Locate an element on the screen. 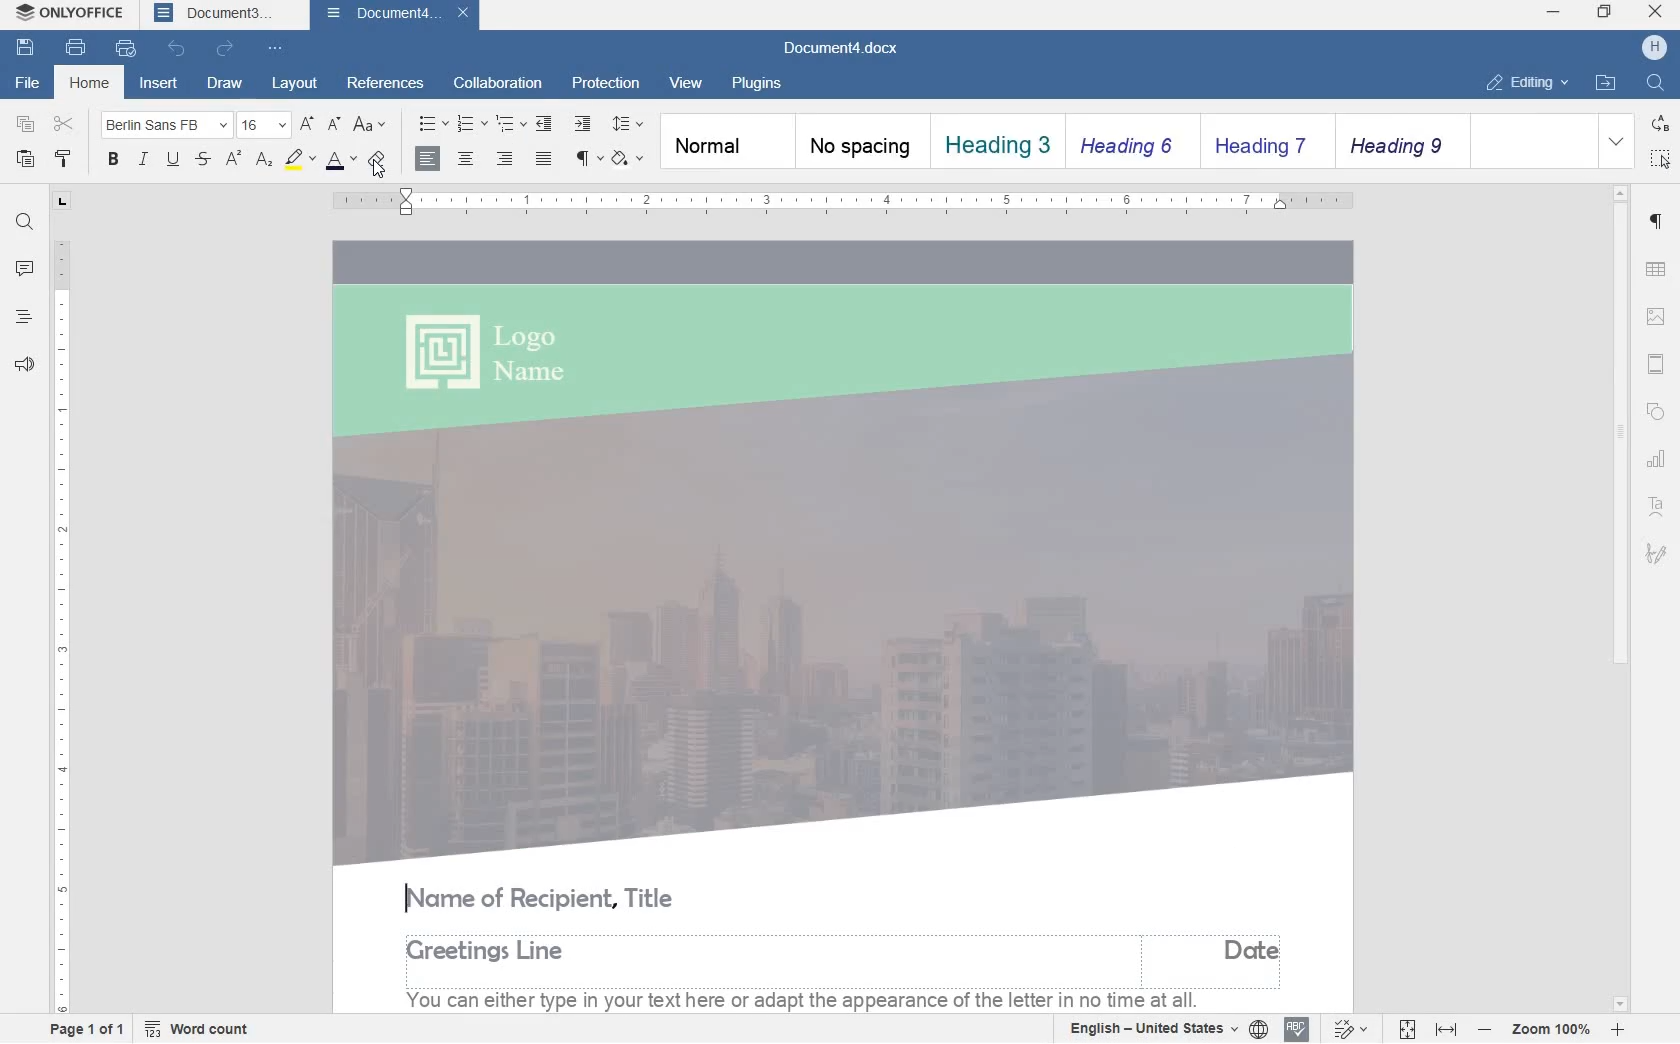 The width and height of the screenshot is (1680, 1044). page 1 of 1 is located at coordinates (87, 1032).